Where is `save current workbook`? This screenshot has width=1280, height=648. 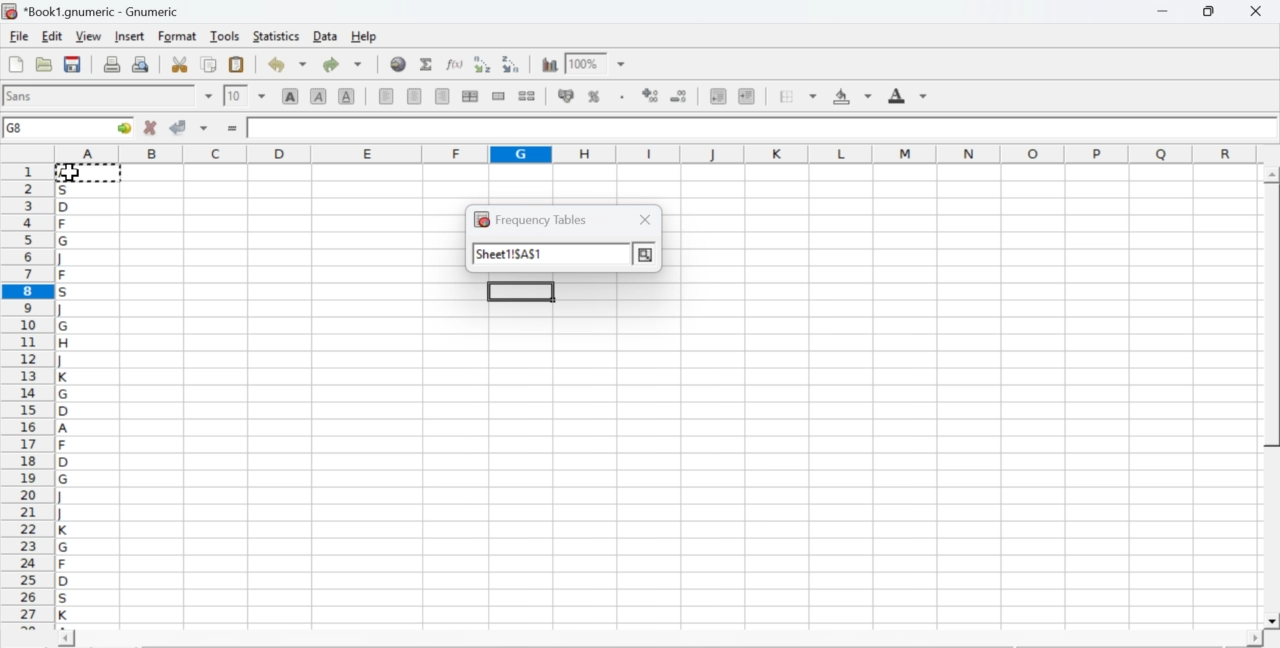 save current workbook is located at coordinates (73, 64).